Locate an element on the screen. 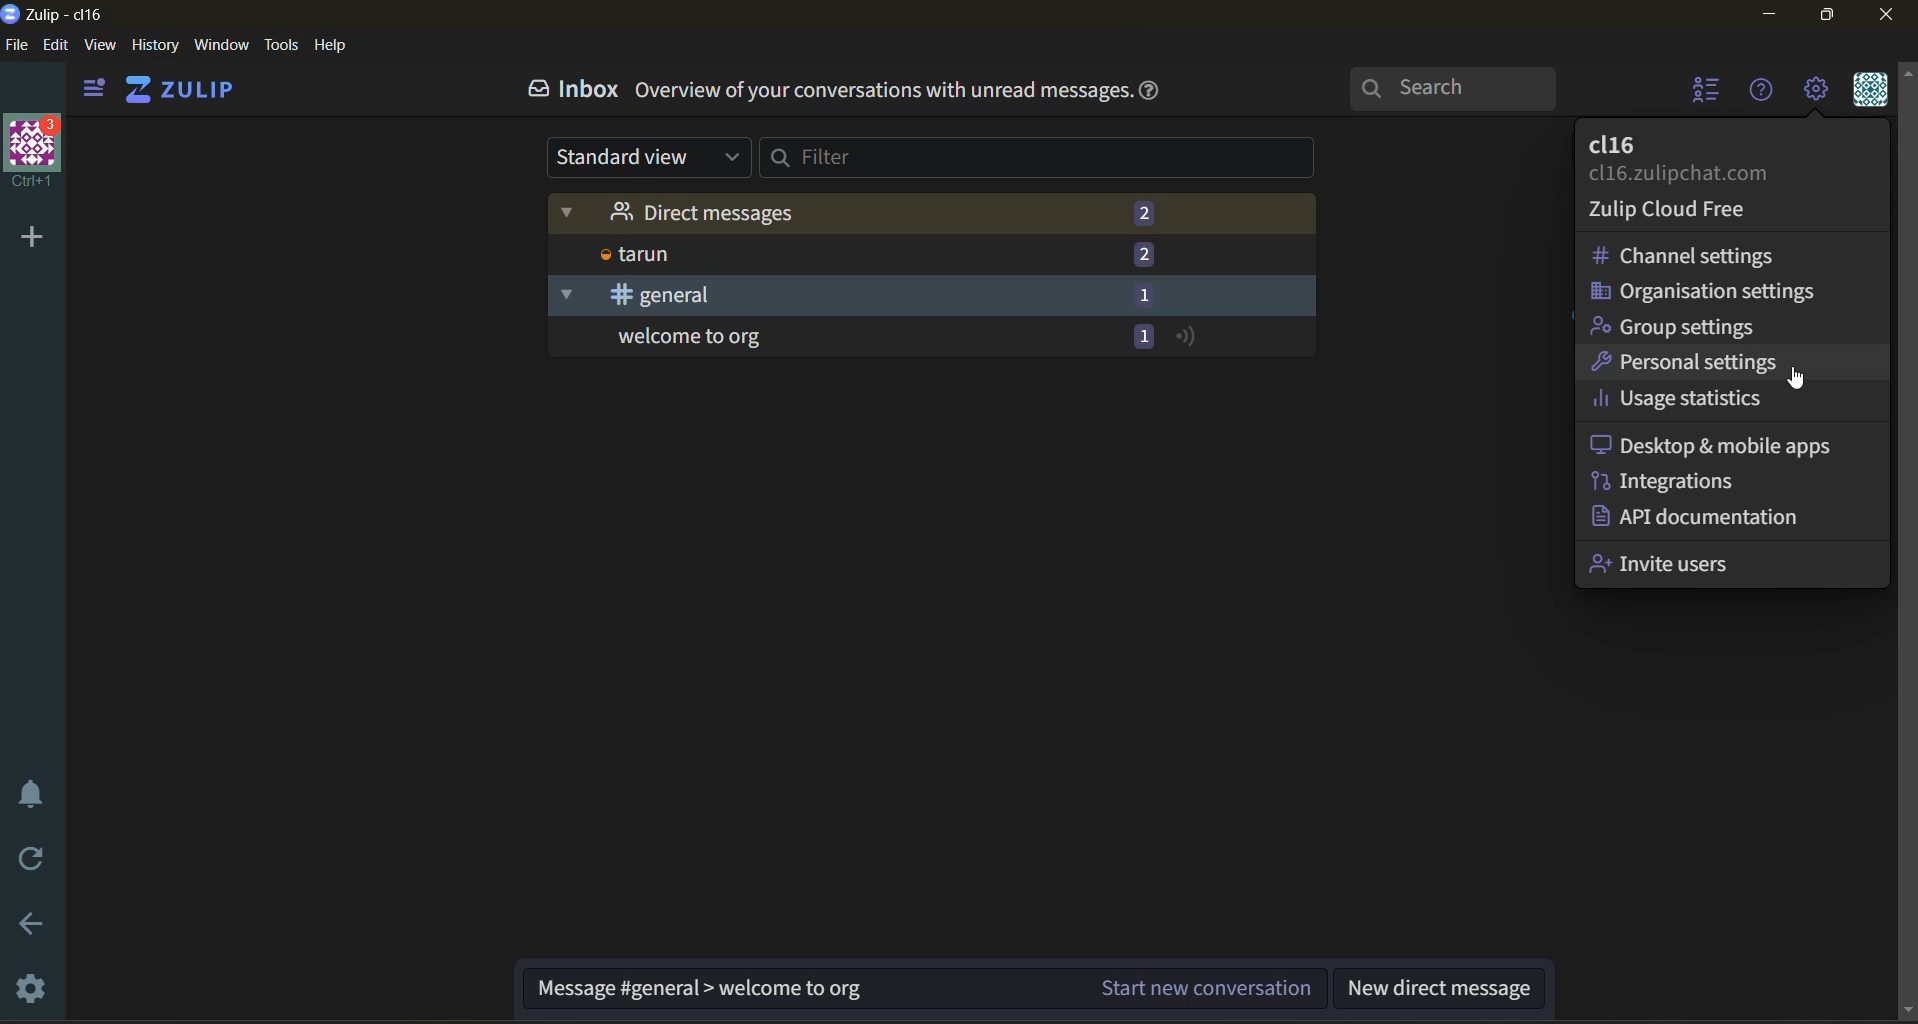  tarun is located at coordinates (828, 253).